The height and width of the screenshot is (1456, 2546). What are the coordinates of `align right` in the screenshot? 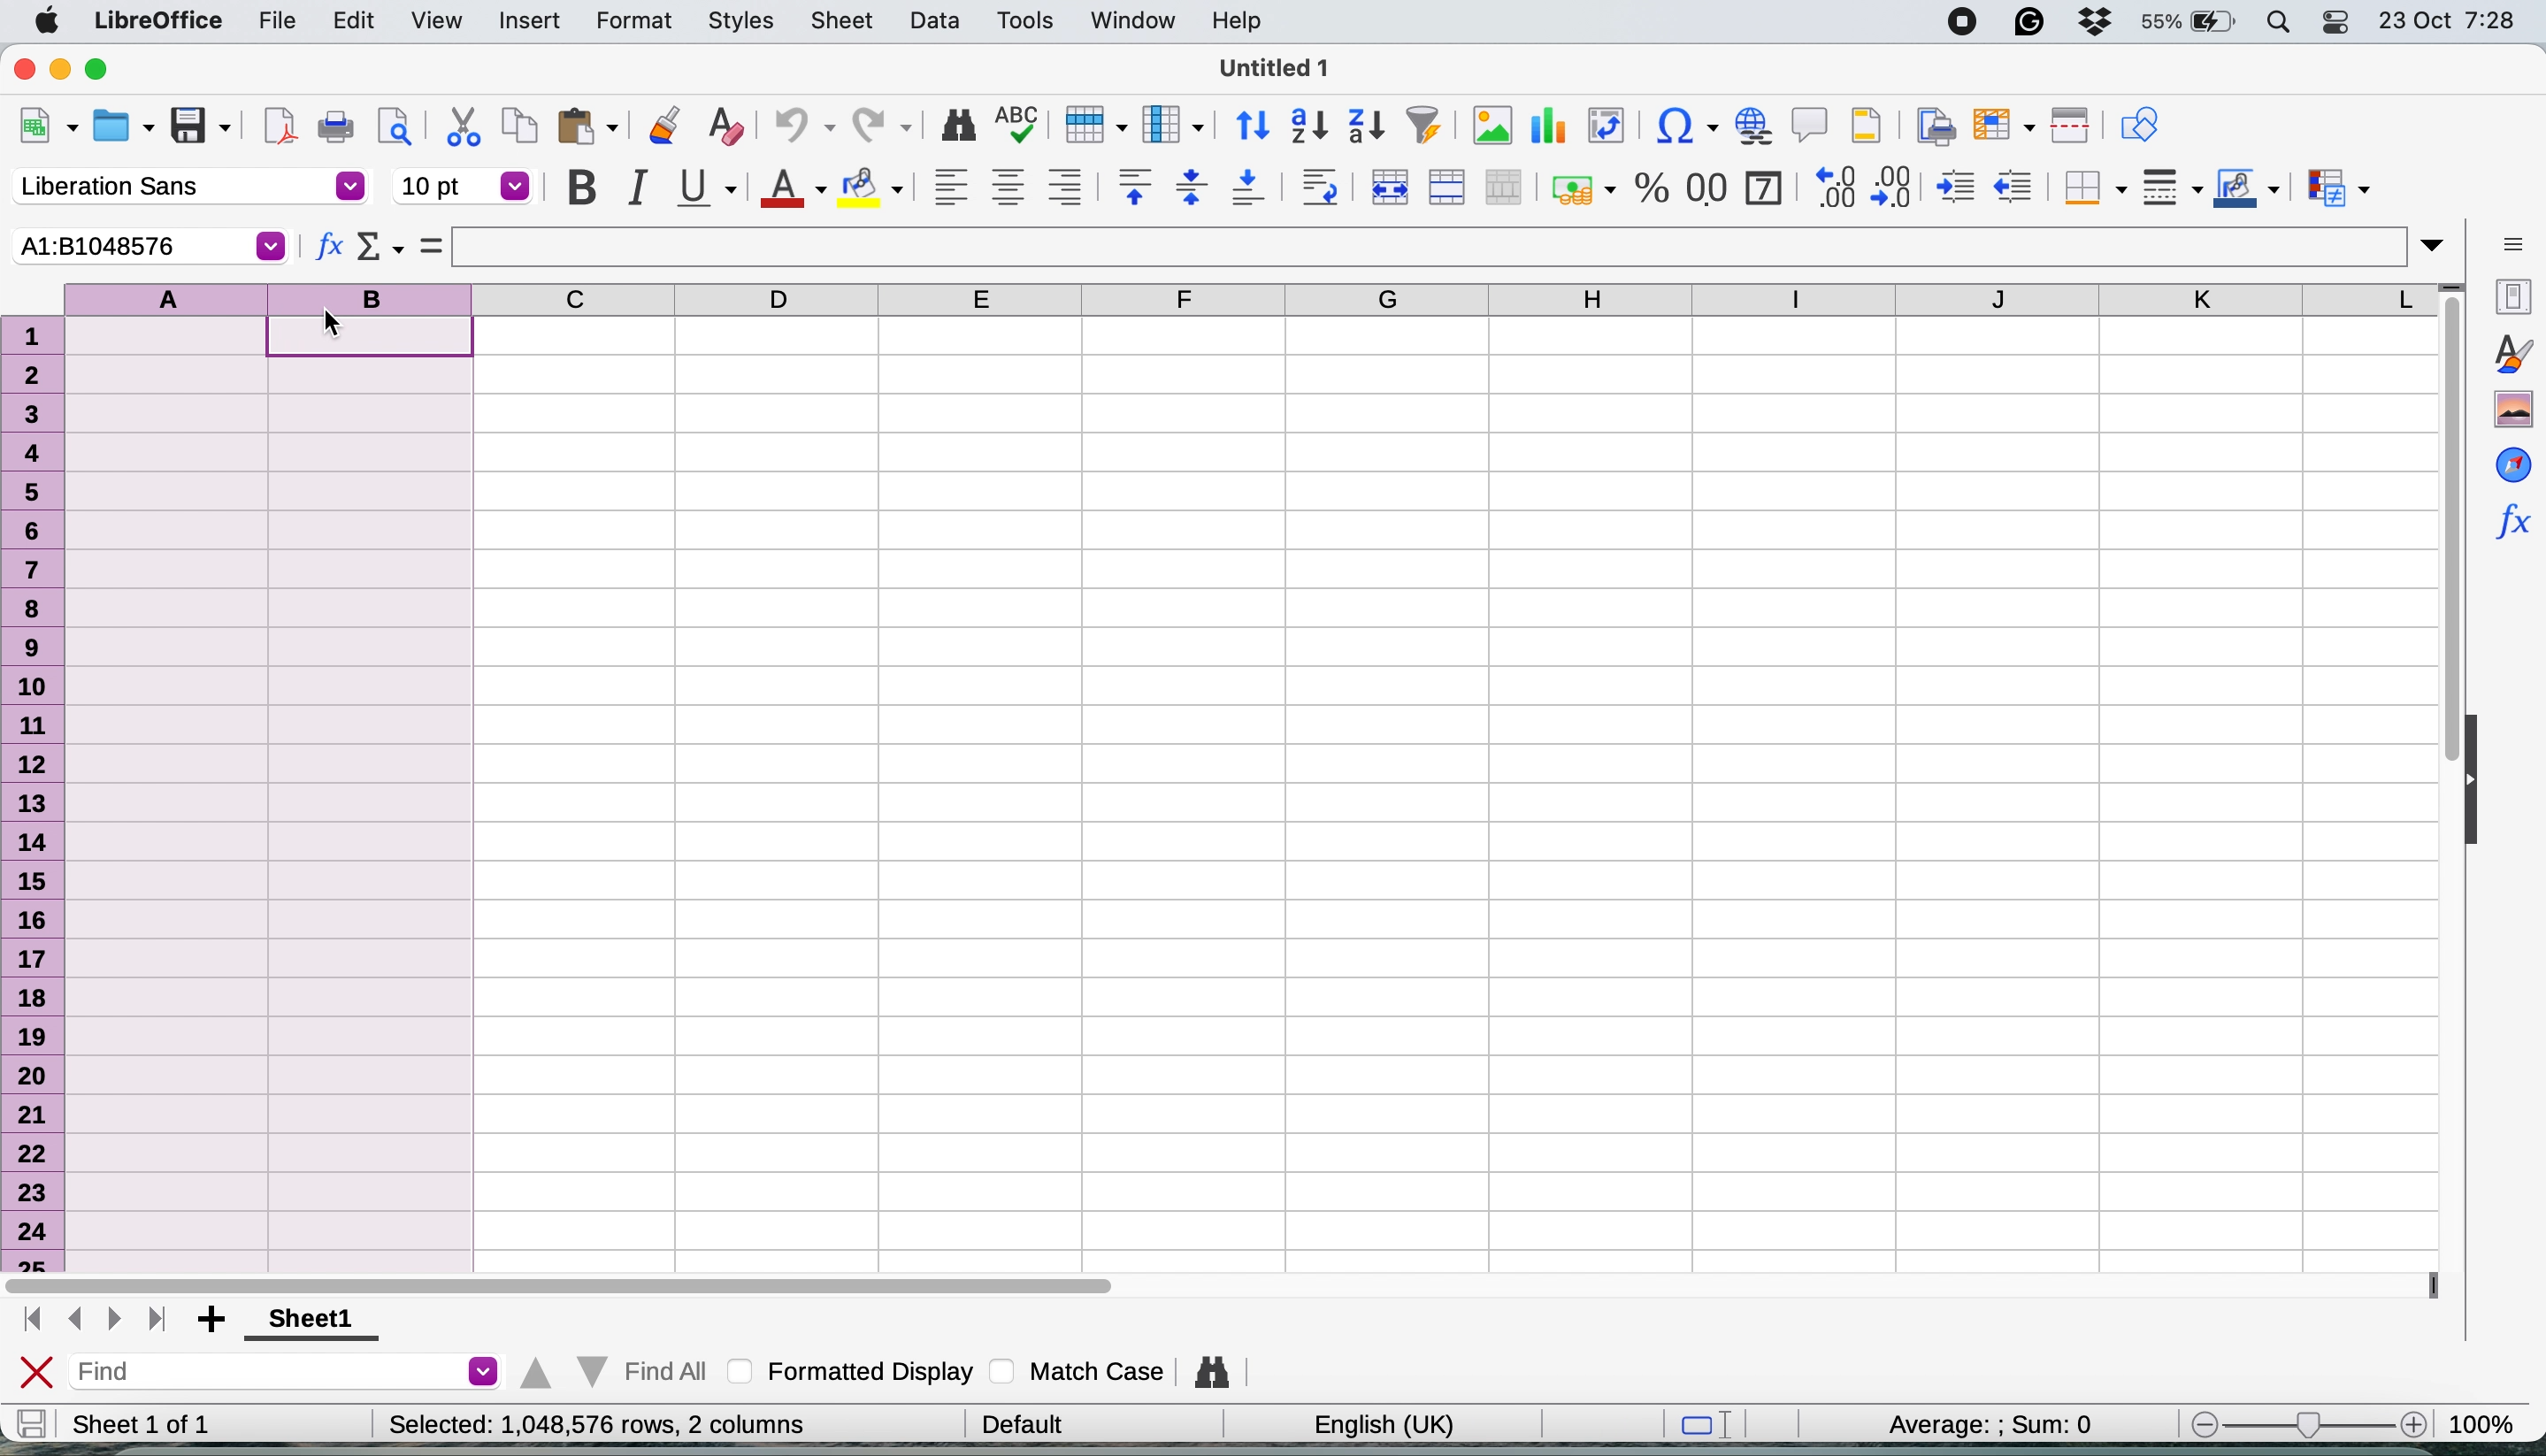 It's located at (1066, 187).